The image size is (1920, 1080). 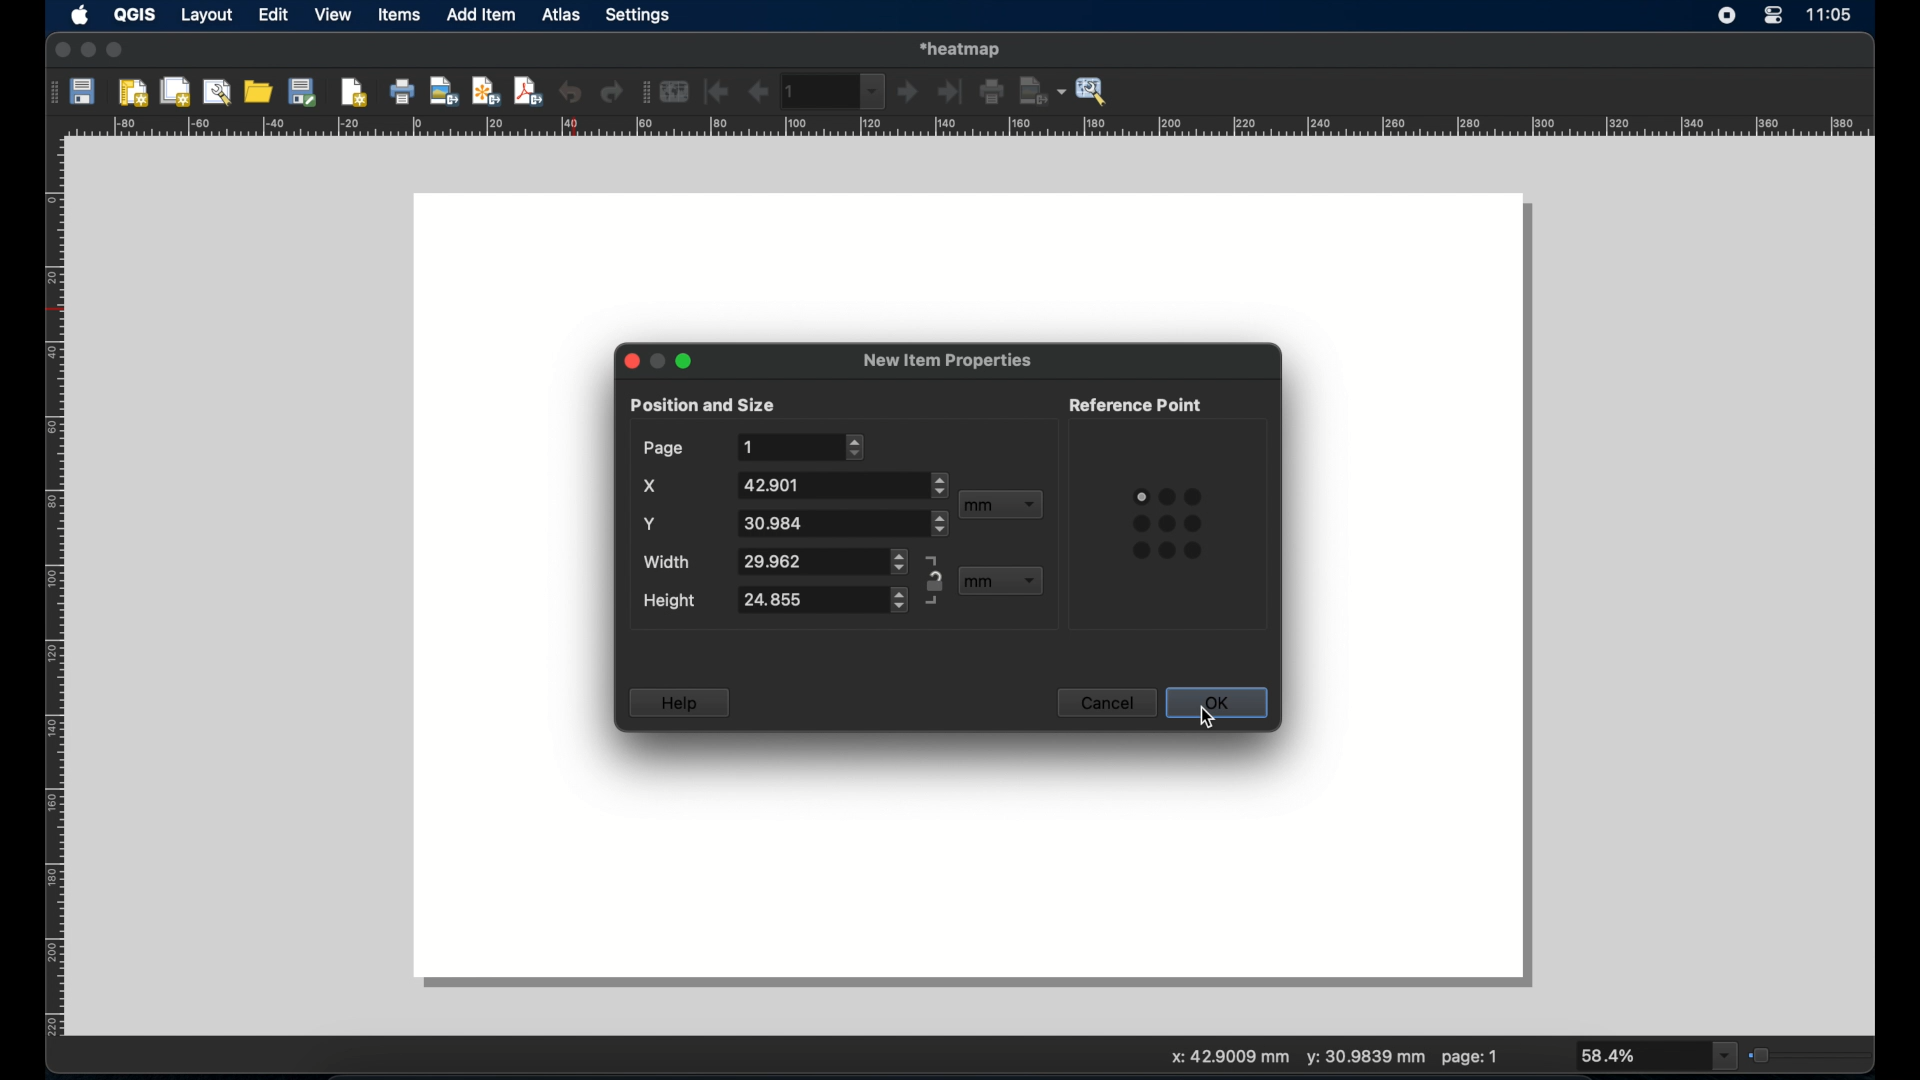 I want to click on mm dropdown, so click(x=1002, y=505).